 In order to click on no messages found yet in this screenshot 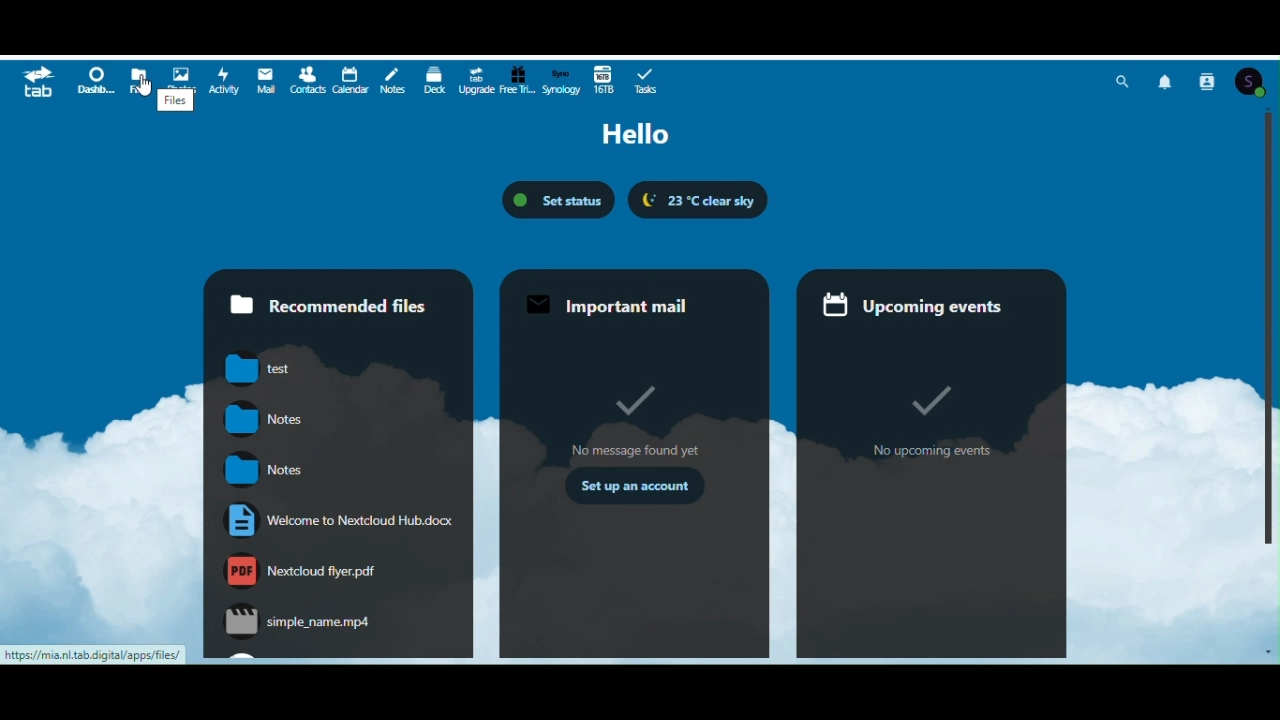, I will do `click(630, 450)`.